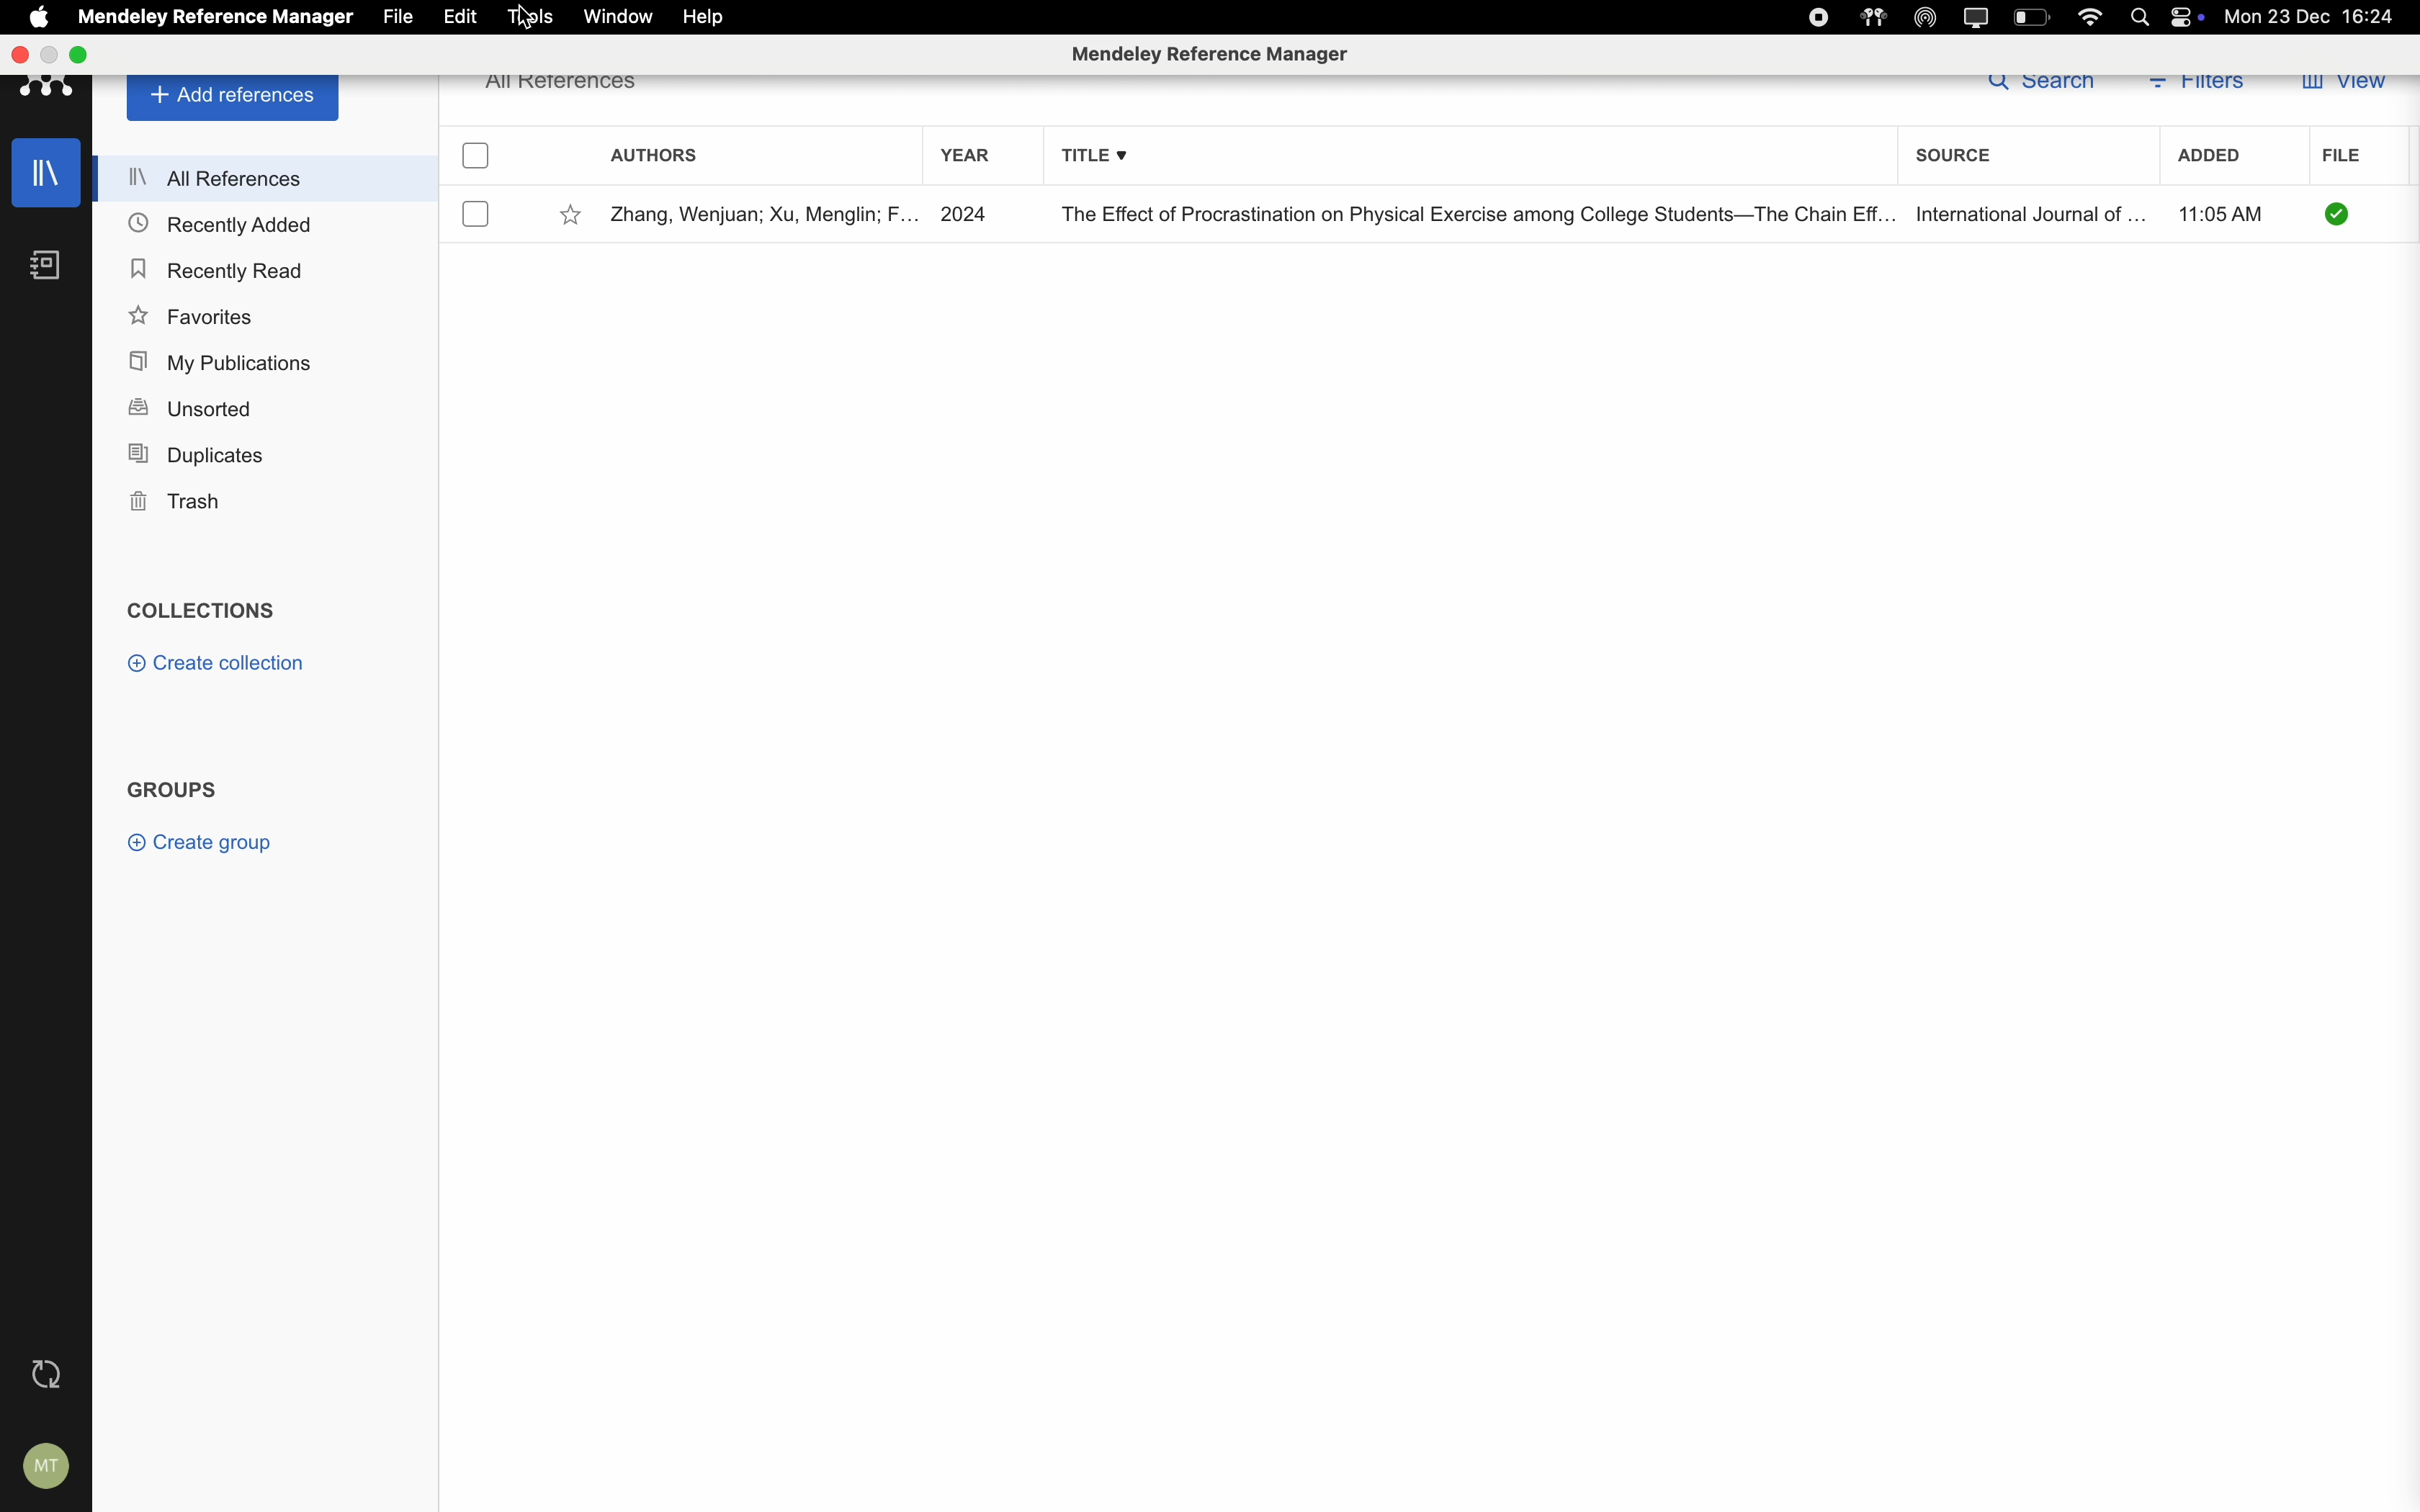 This screenshot has height=1512, width=2420. What do you see at coordinates (216, 269) in the screenshot?
I see `recently read` at bounding box center [216, 269].